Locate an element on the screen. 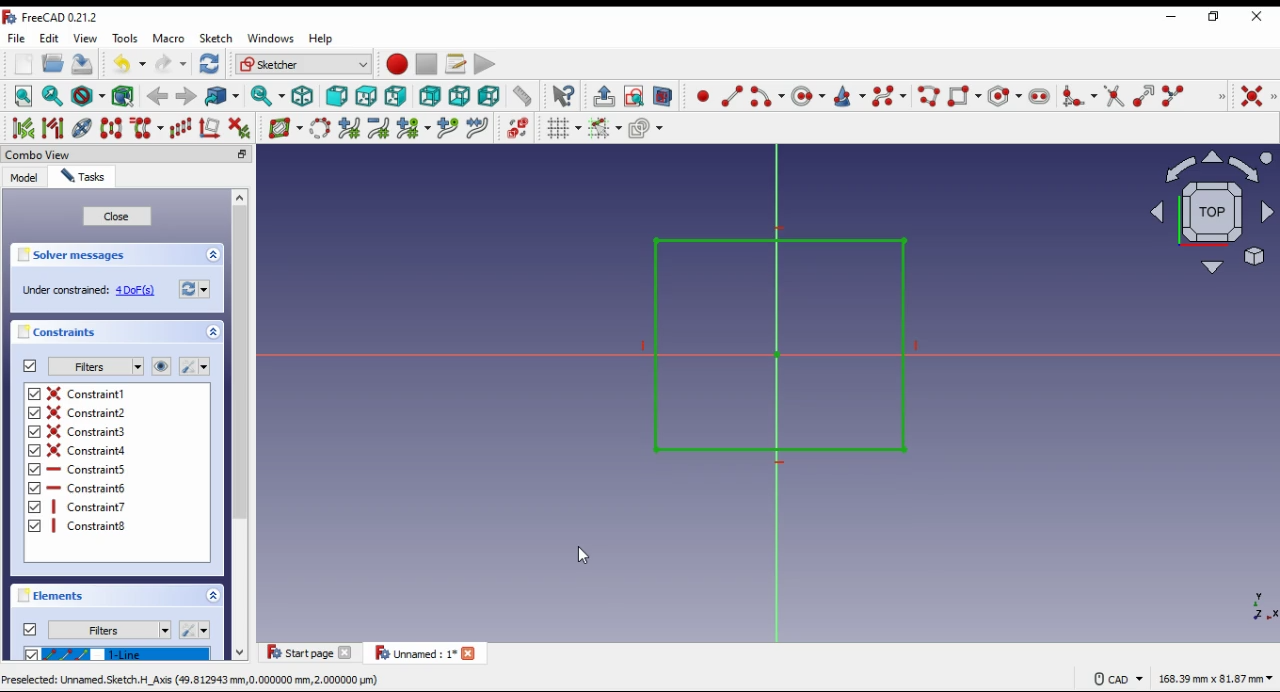 The height and width of the screenshot is (692, 1280). on/off constraint 4 is located at coordinates (91, 449).